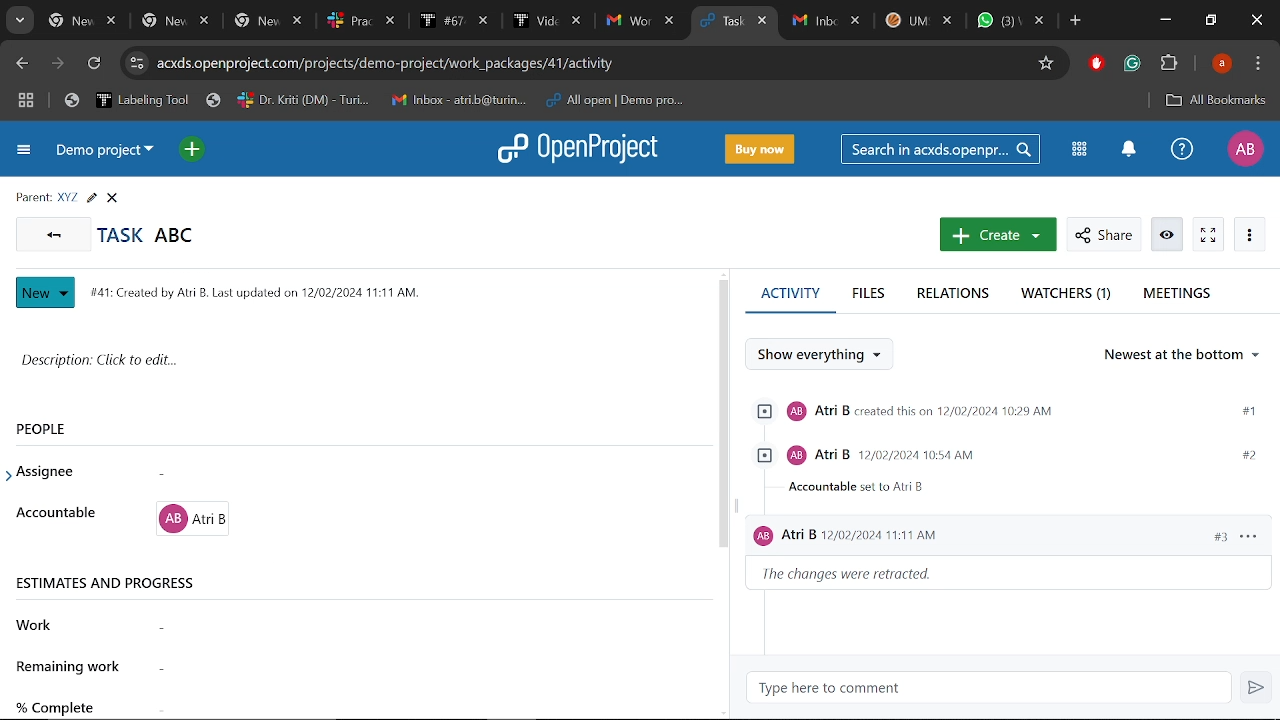 This screenshot has width=1280, height=720. Describe the element at coordinates (1210, 20) in the screenshot. I see `Restotre down` at that location.